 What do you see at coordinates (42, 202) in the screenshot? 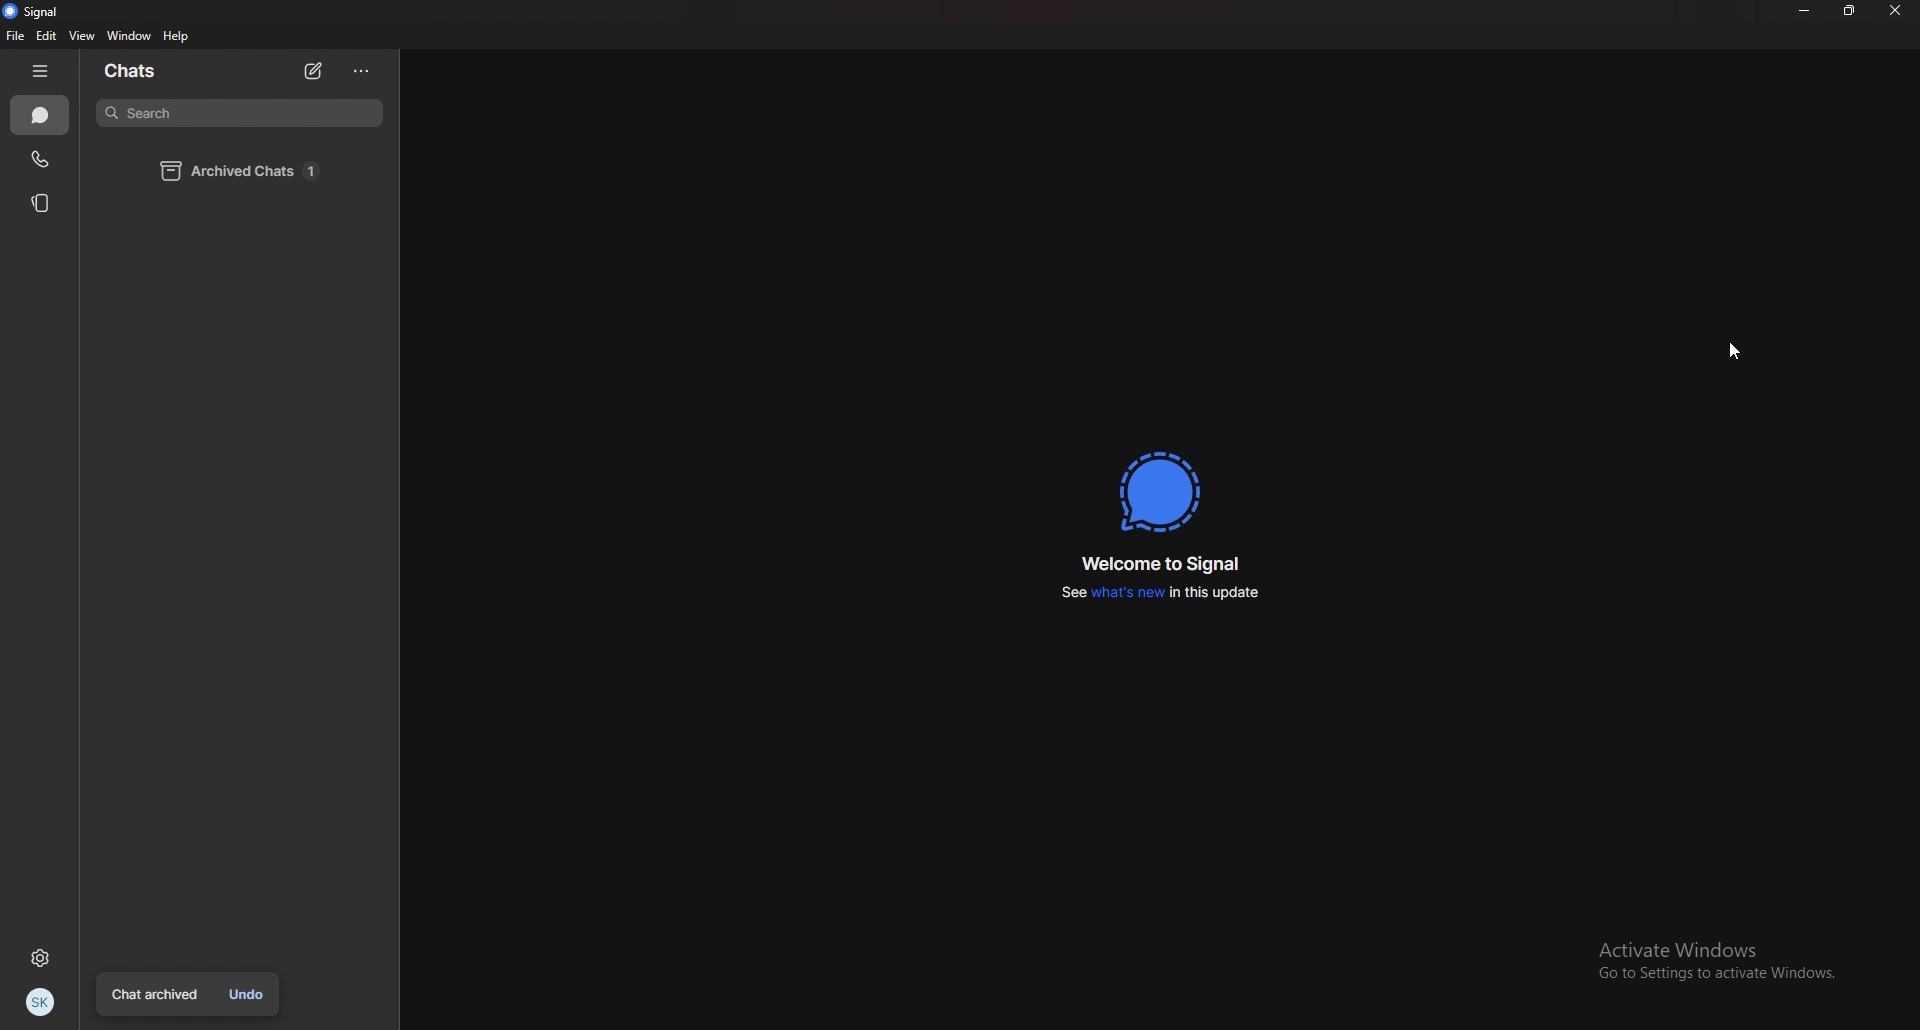
I see `Stories` at bounding box center [42, 202].